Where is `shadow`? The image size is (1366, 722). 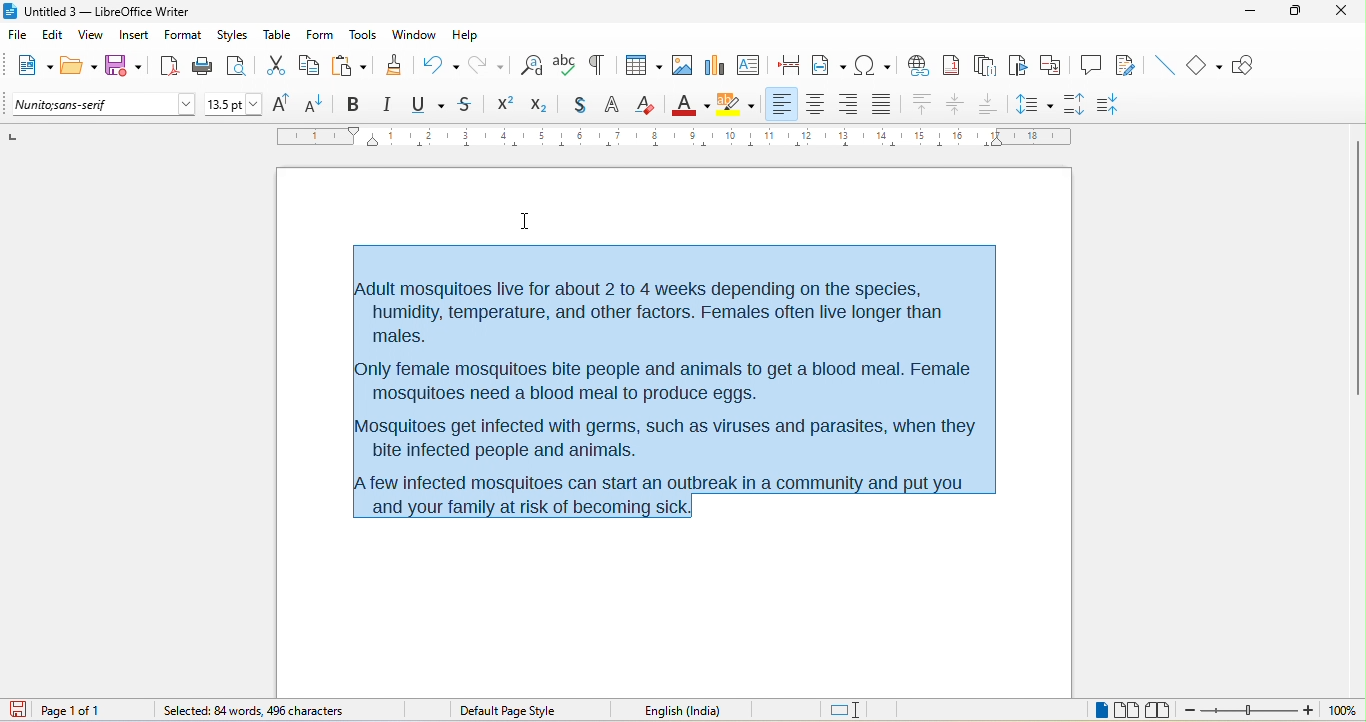 shadow is located at coordinates (579, 106).